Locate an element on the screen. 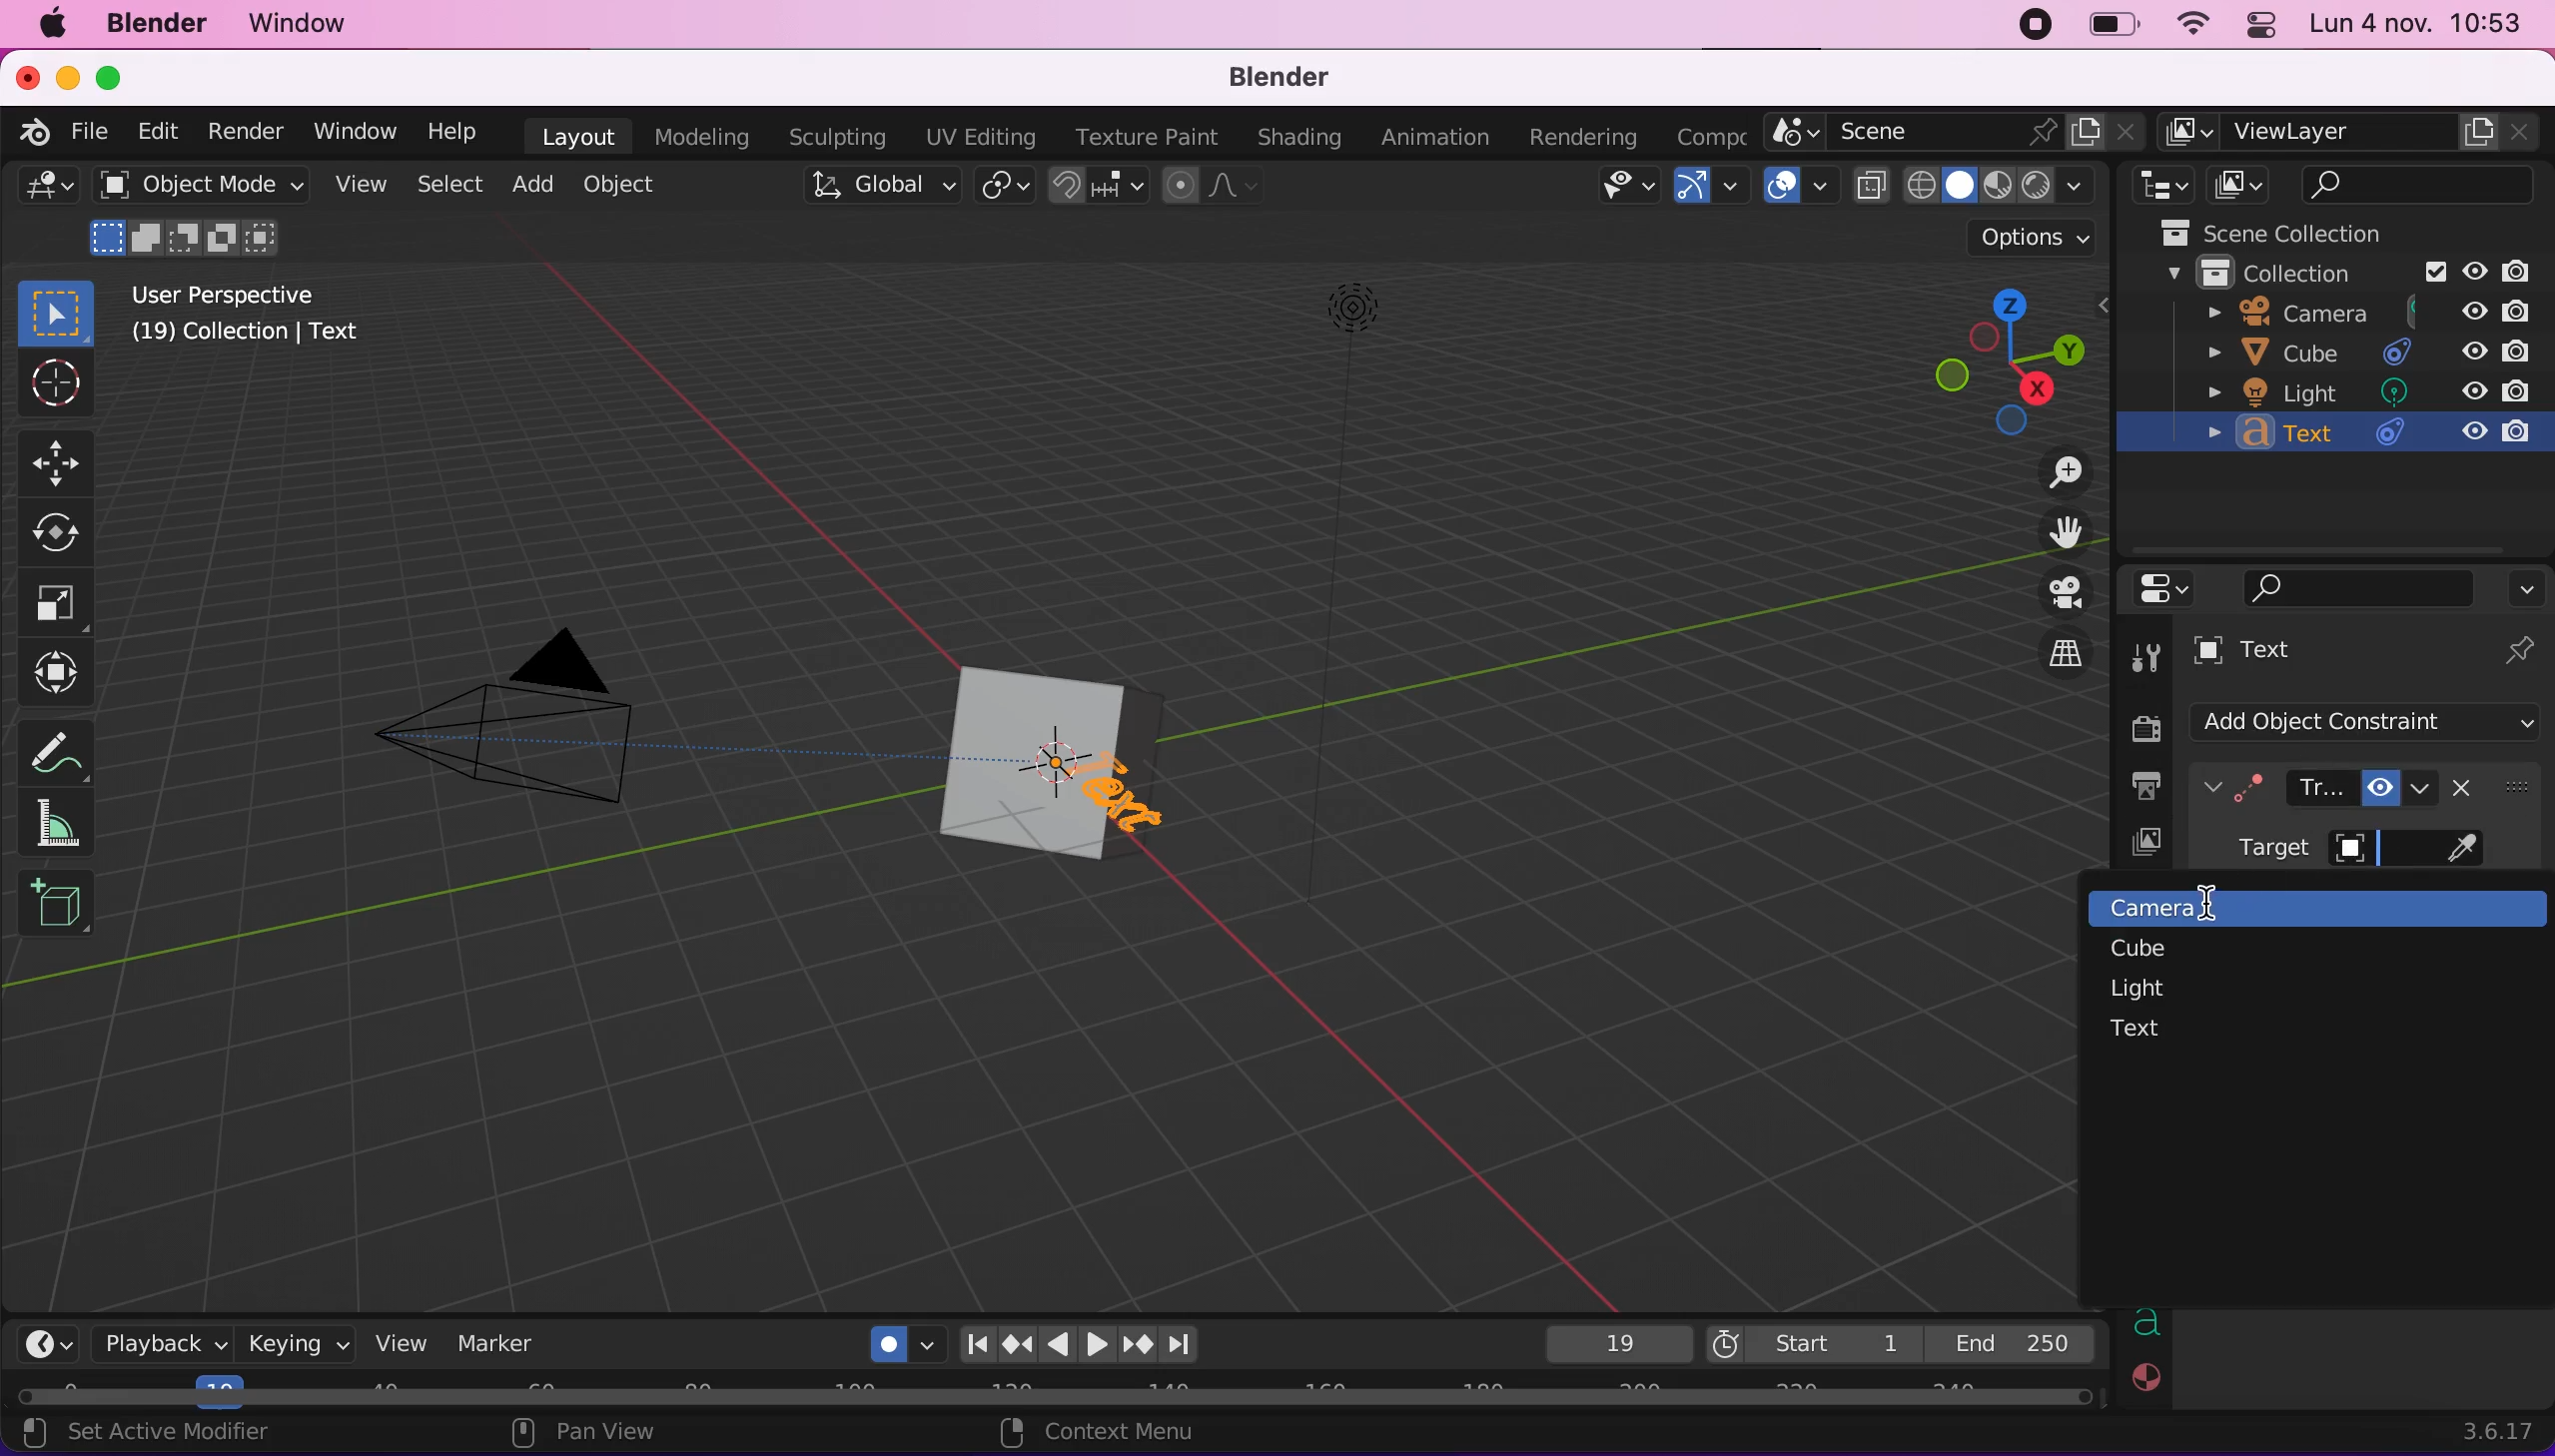 The image size is (2555, 1456). material is located at coordinates (2146, 1382).